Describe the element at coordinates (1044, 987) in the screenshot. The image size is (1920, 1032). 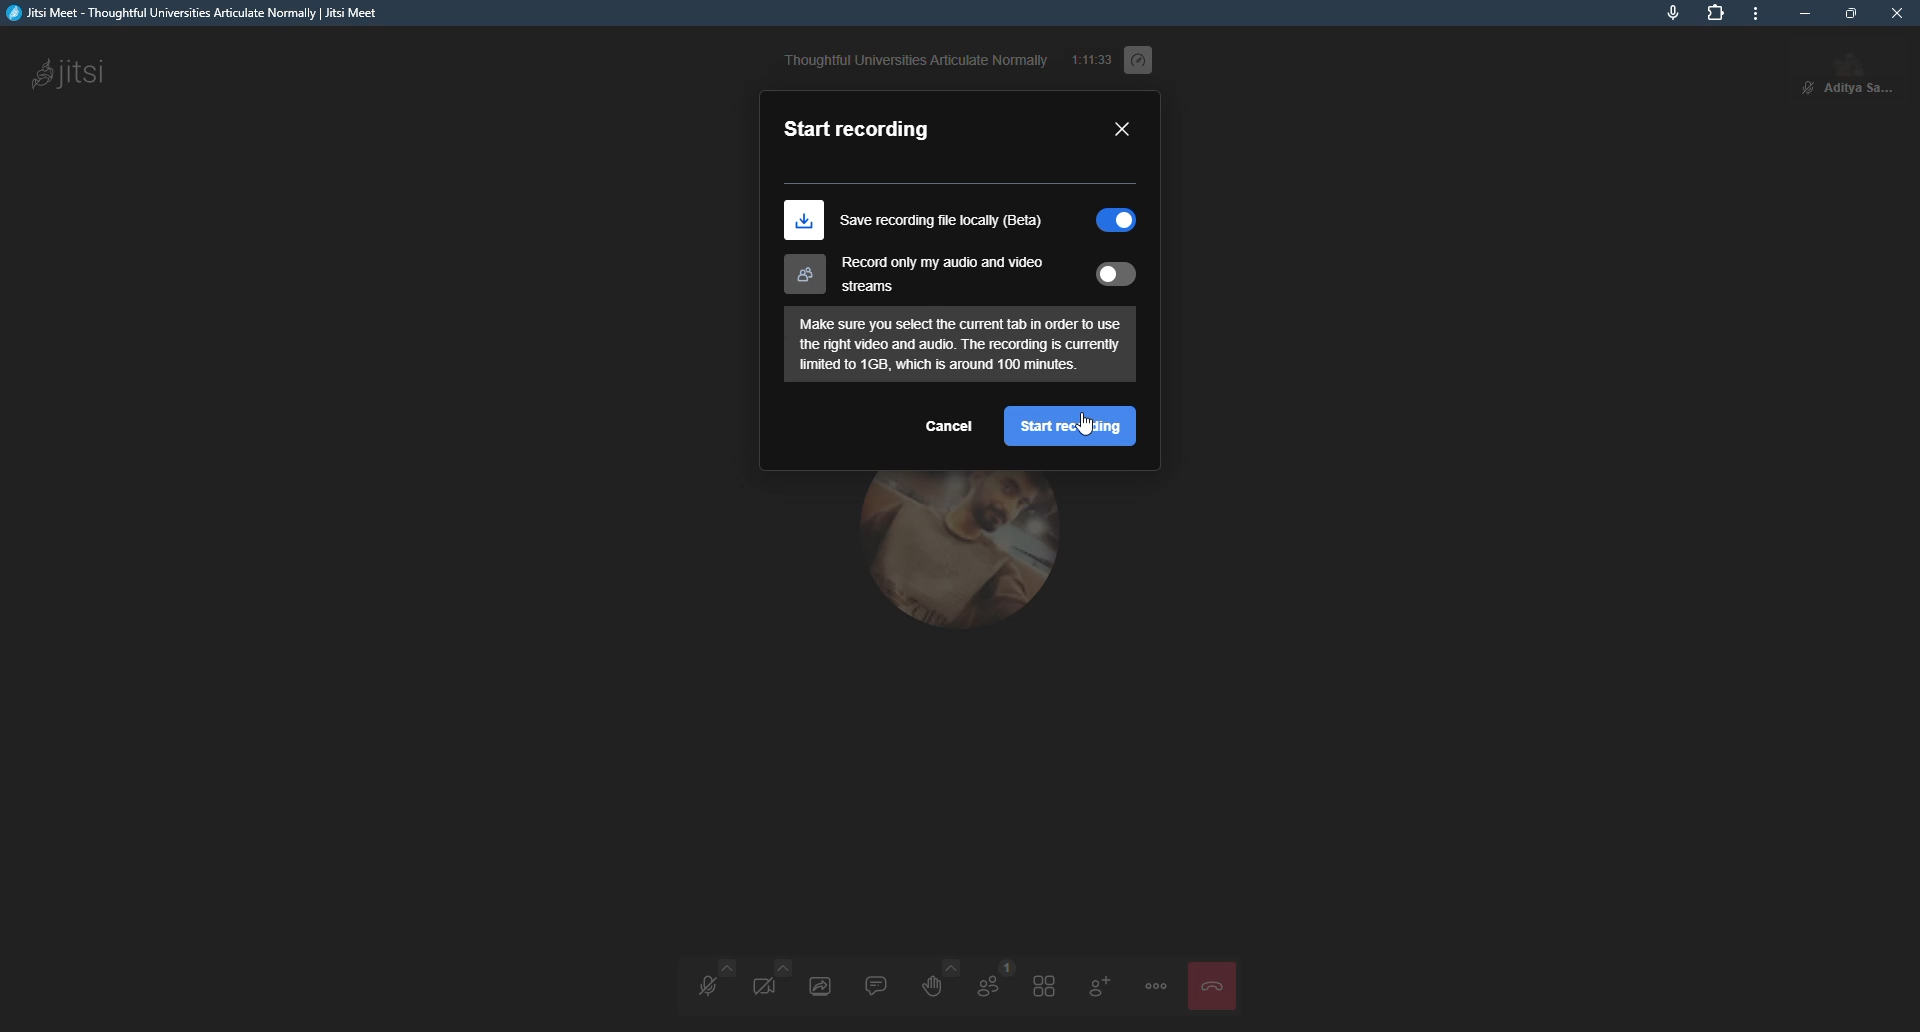
I see `toggle tile view` at that location.